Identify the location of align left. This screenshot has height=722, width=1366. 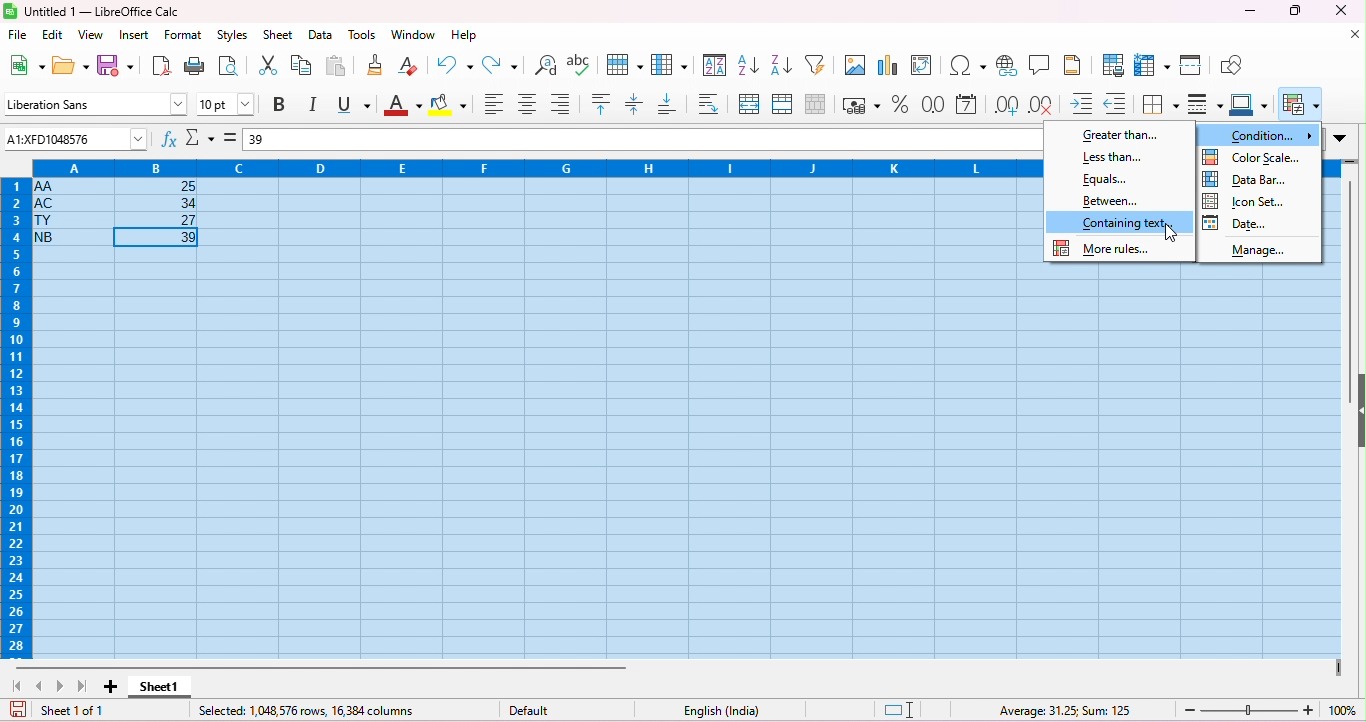
(494, 106).